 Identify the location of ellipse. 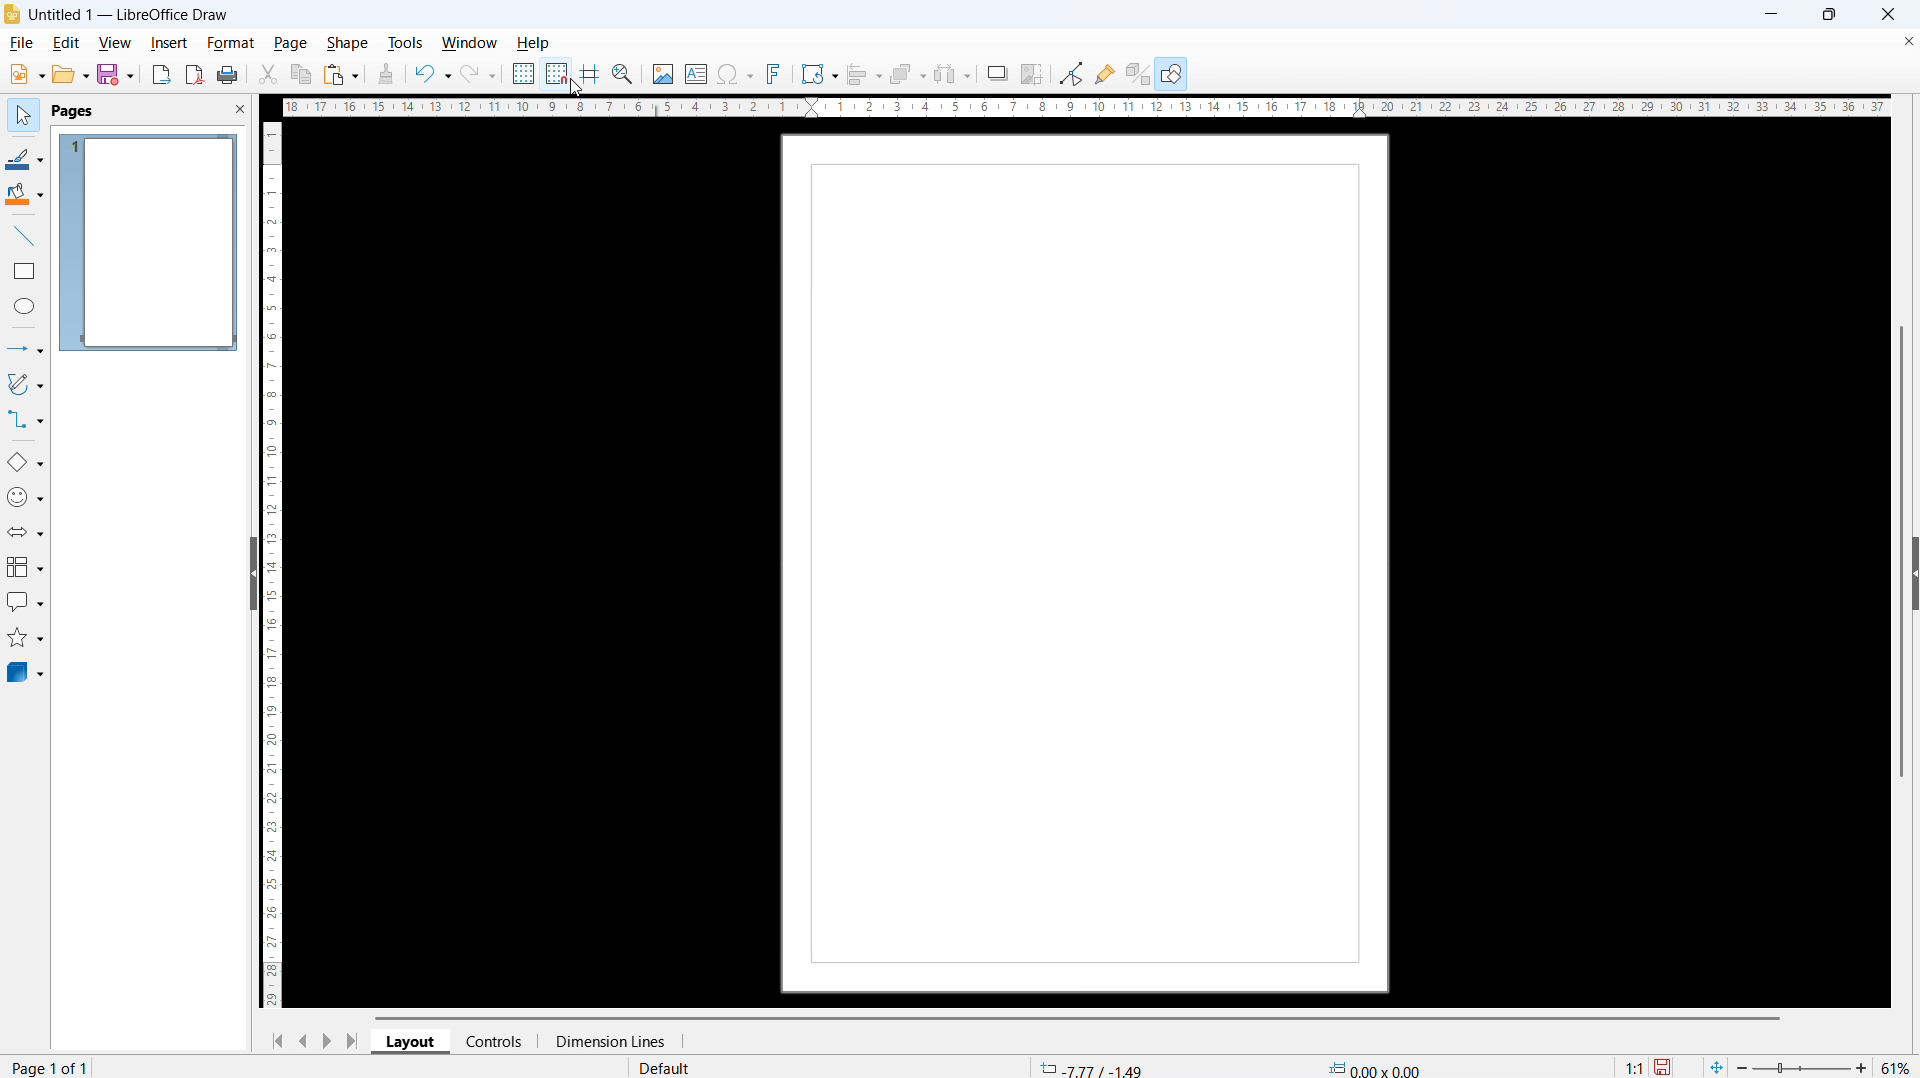
(25, 305).